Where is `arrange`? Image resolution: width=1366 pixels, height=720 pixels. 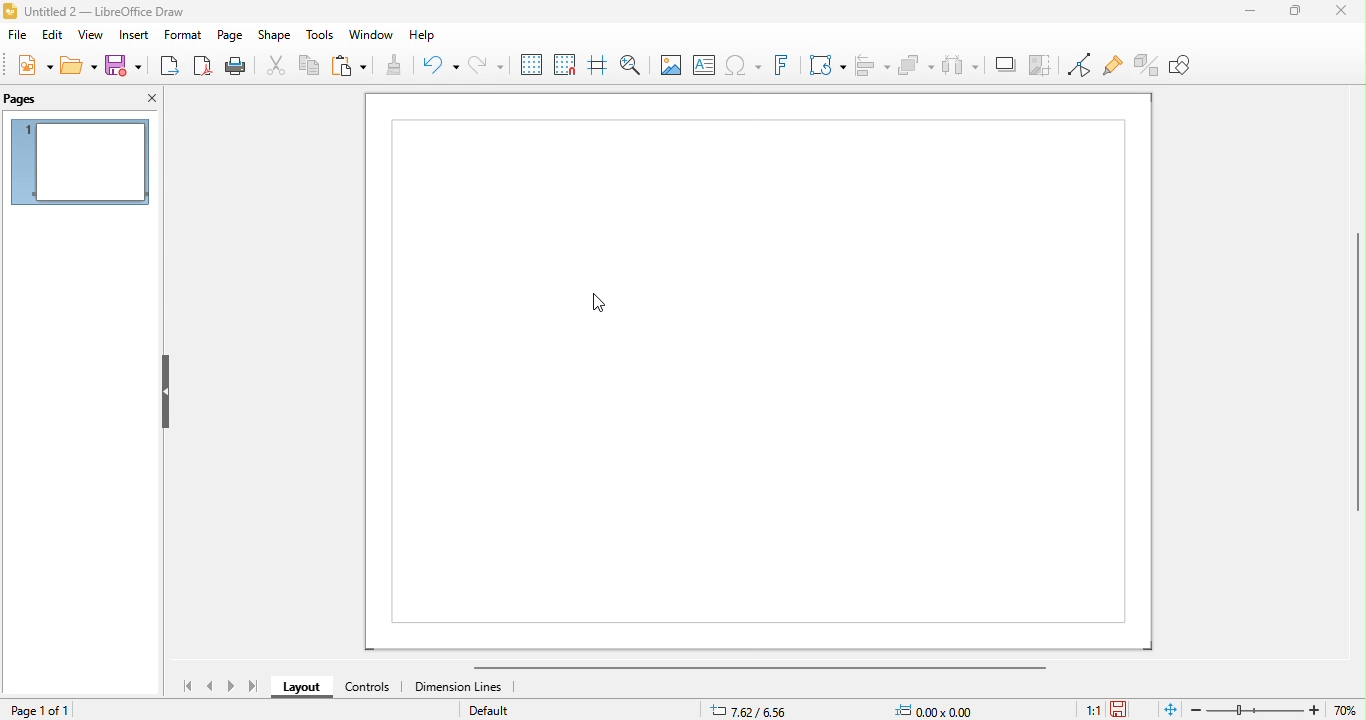
arrange is located at coordinates (916, 66).